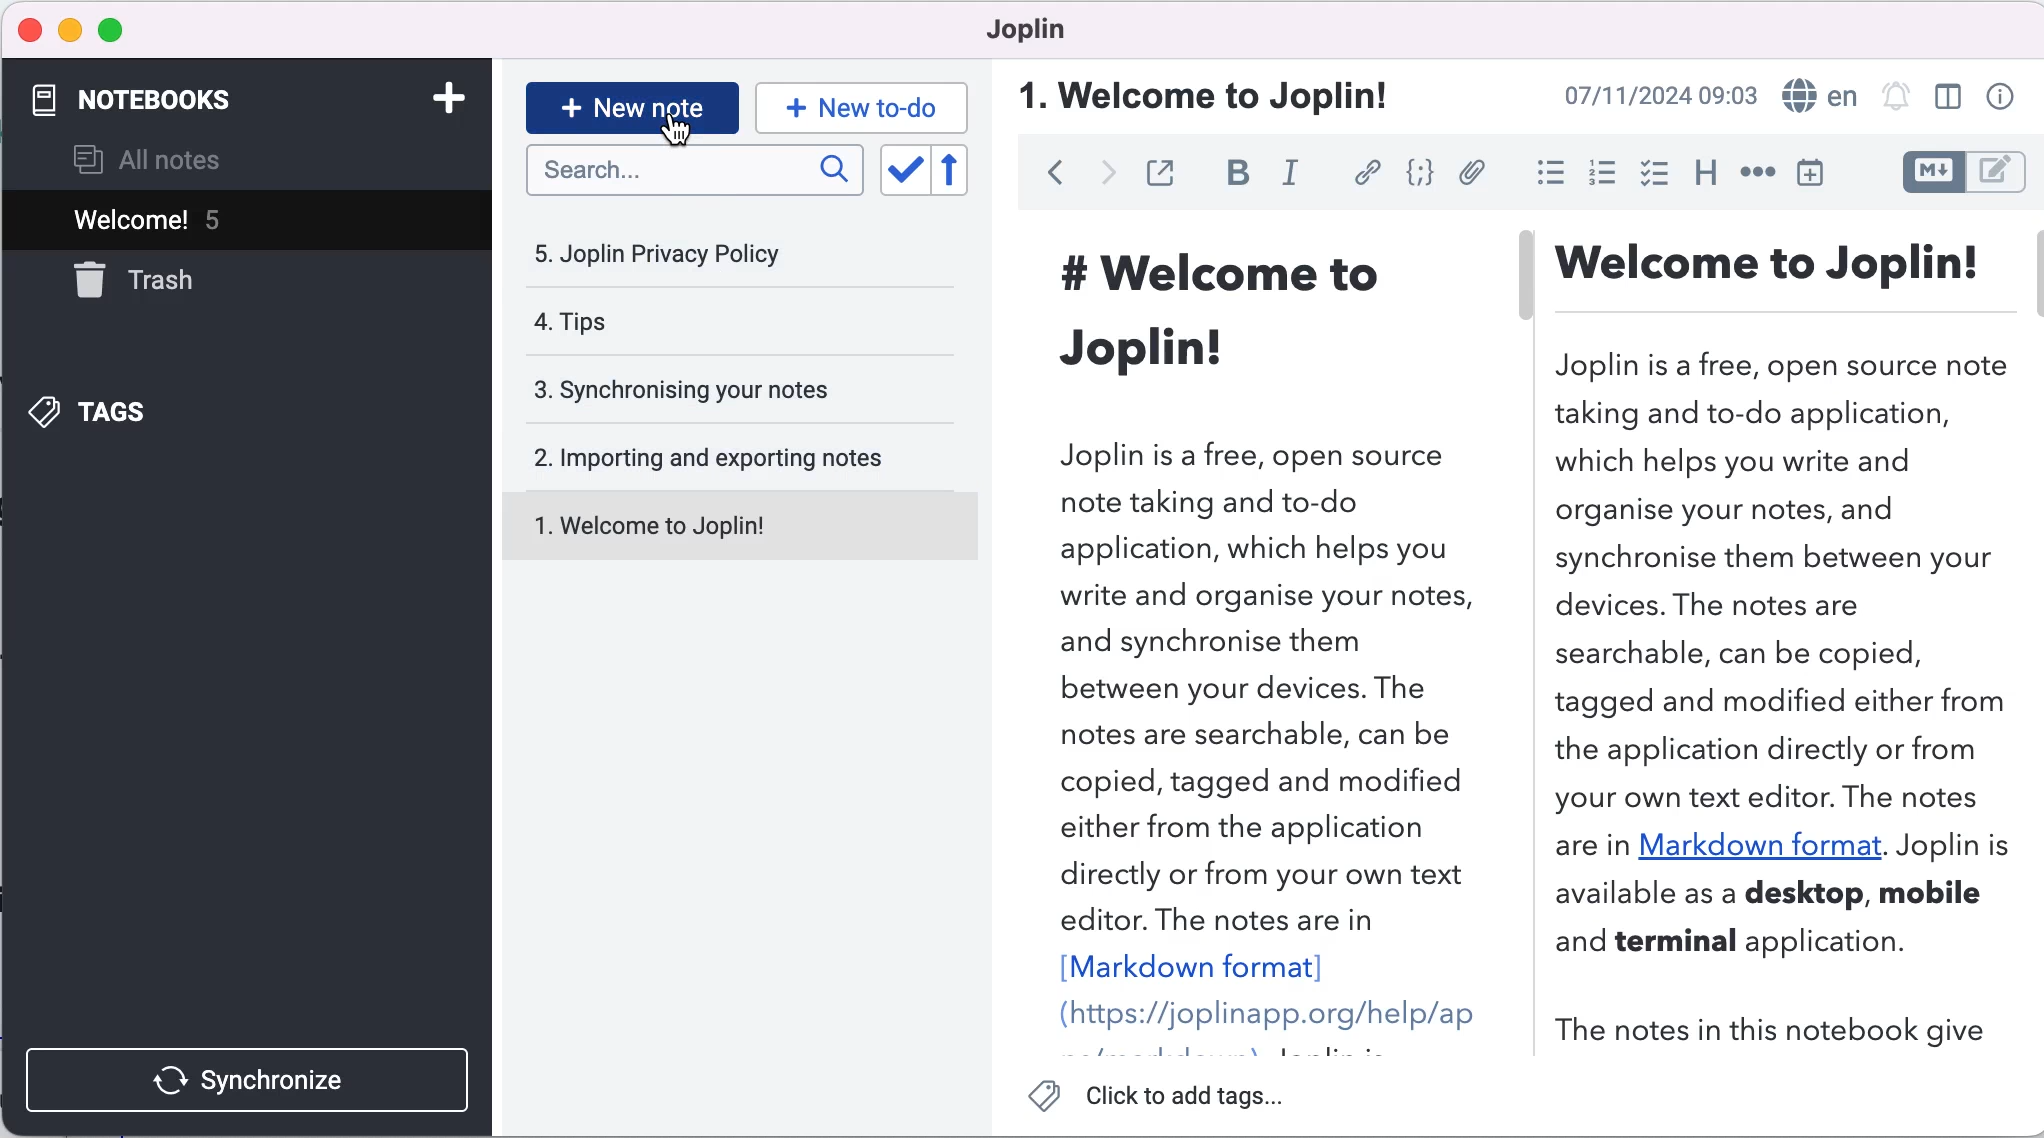 Image resolution: width=2044 pixels, height=1138 pixels. I want to click on attach file, so click(1470, 175).